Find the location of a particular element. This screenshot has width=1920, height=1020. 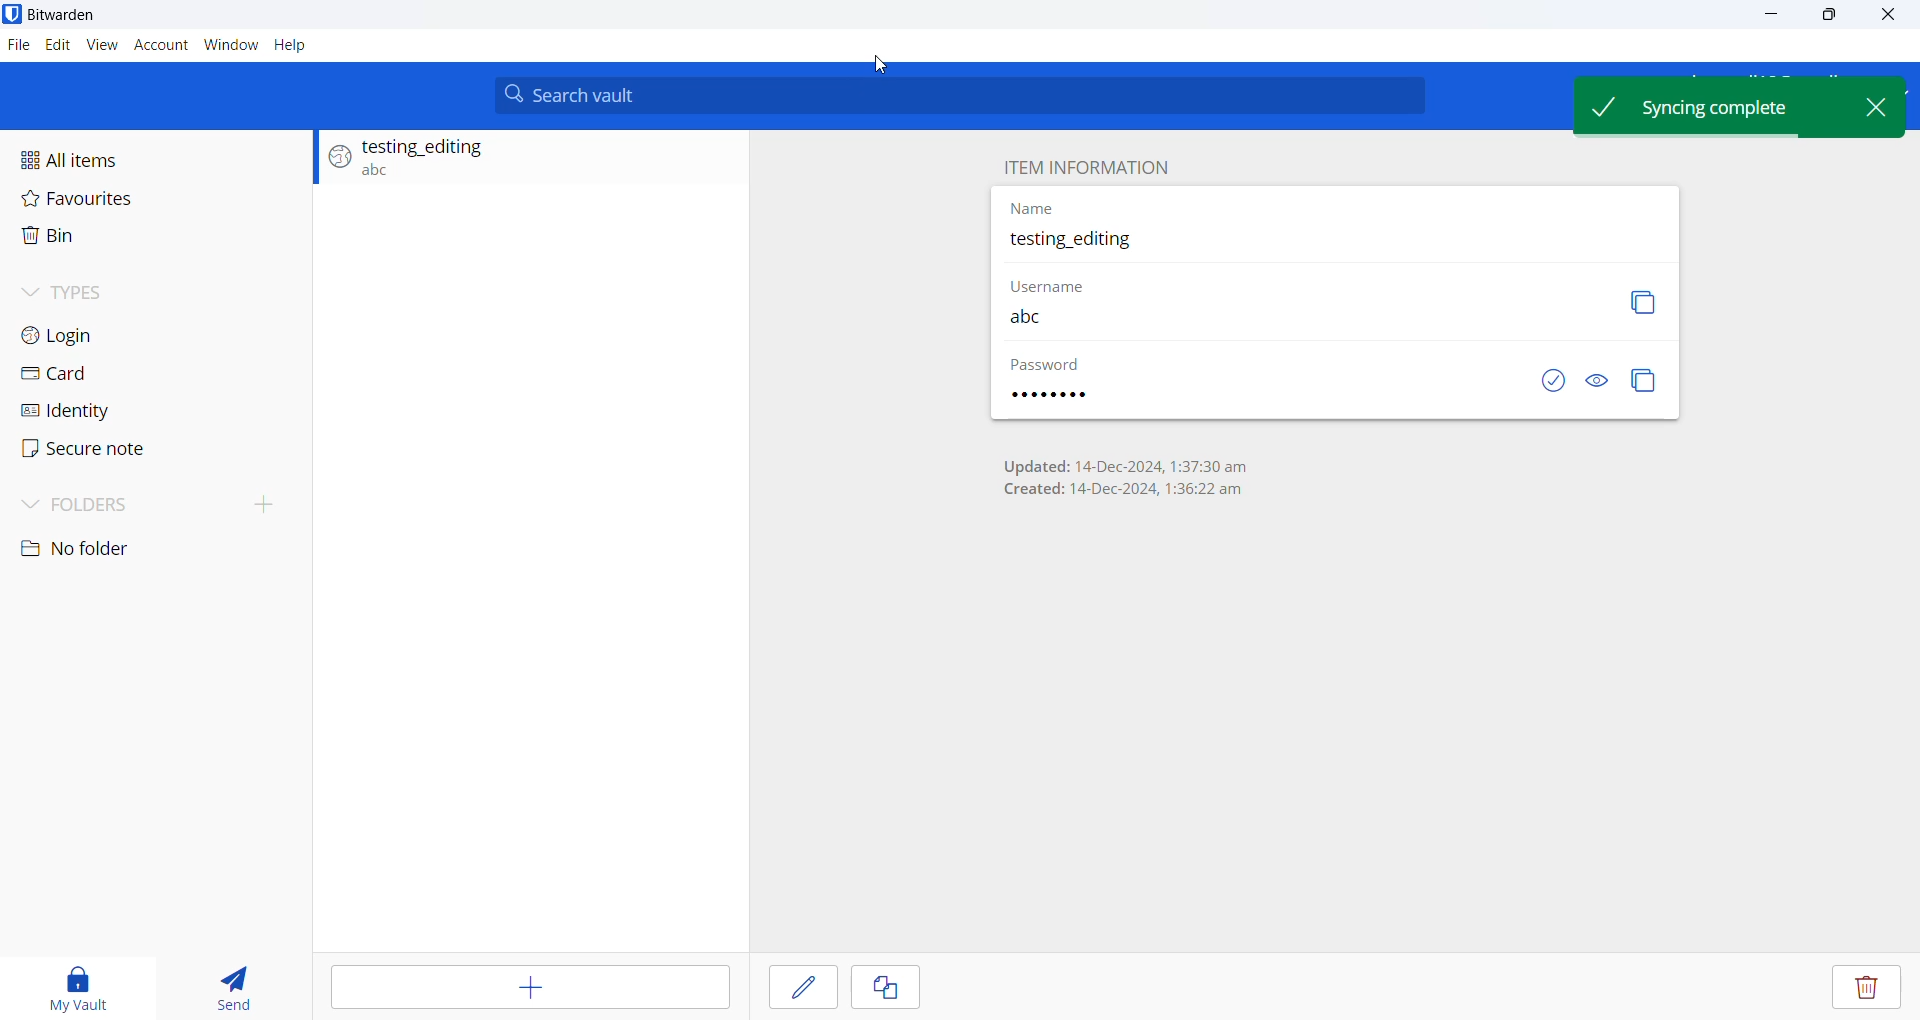

Folders is located at coordinates (107, 506).